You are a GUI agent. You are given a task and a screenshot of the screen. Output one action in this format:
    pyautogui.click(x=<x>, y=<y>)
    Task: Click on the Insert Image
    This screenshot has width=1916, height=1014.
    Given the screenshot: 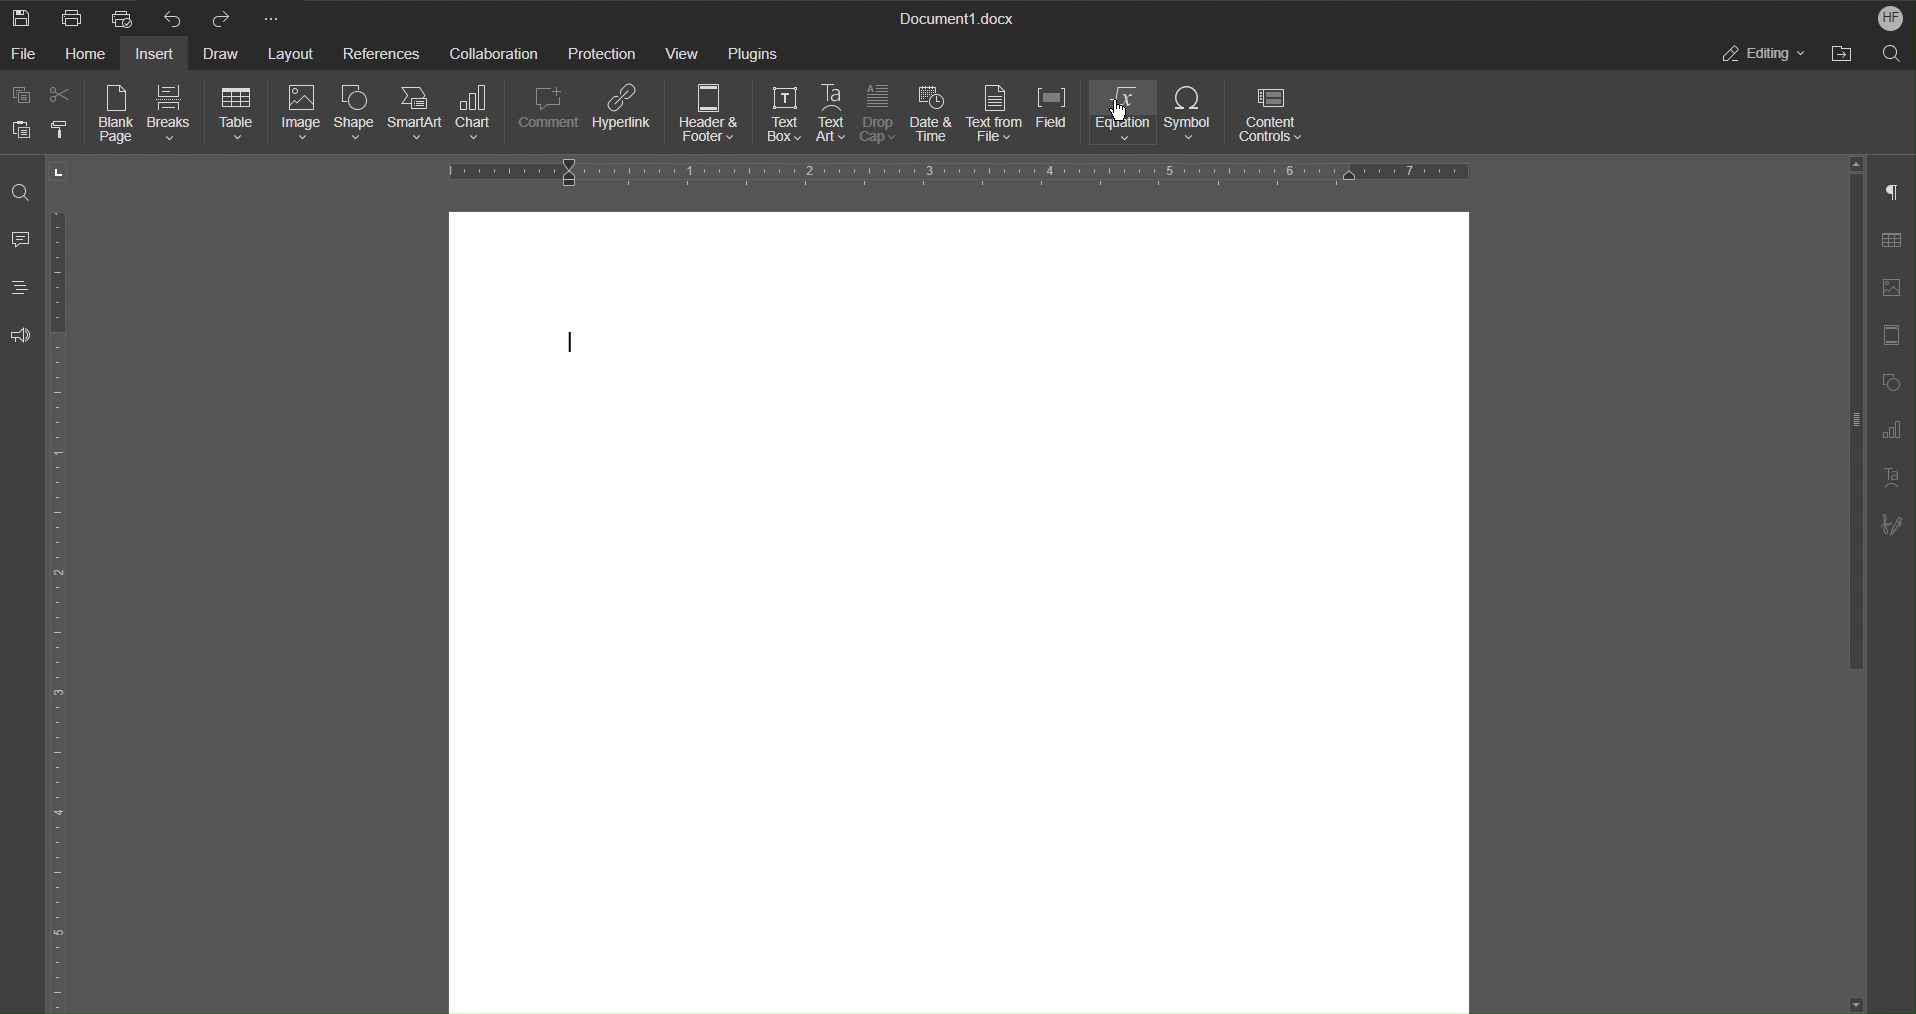 What is the action you would take?
    pyautogui.click(x=1892, y=289)
    